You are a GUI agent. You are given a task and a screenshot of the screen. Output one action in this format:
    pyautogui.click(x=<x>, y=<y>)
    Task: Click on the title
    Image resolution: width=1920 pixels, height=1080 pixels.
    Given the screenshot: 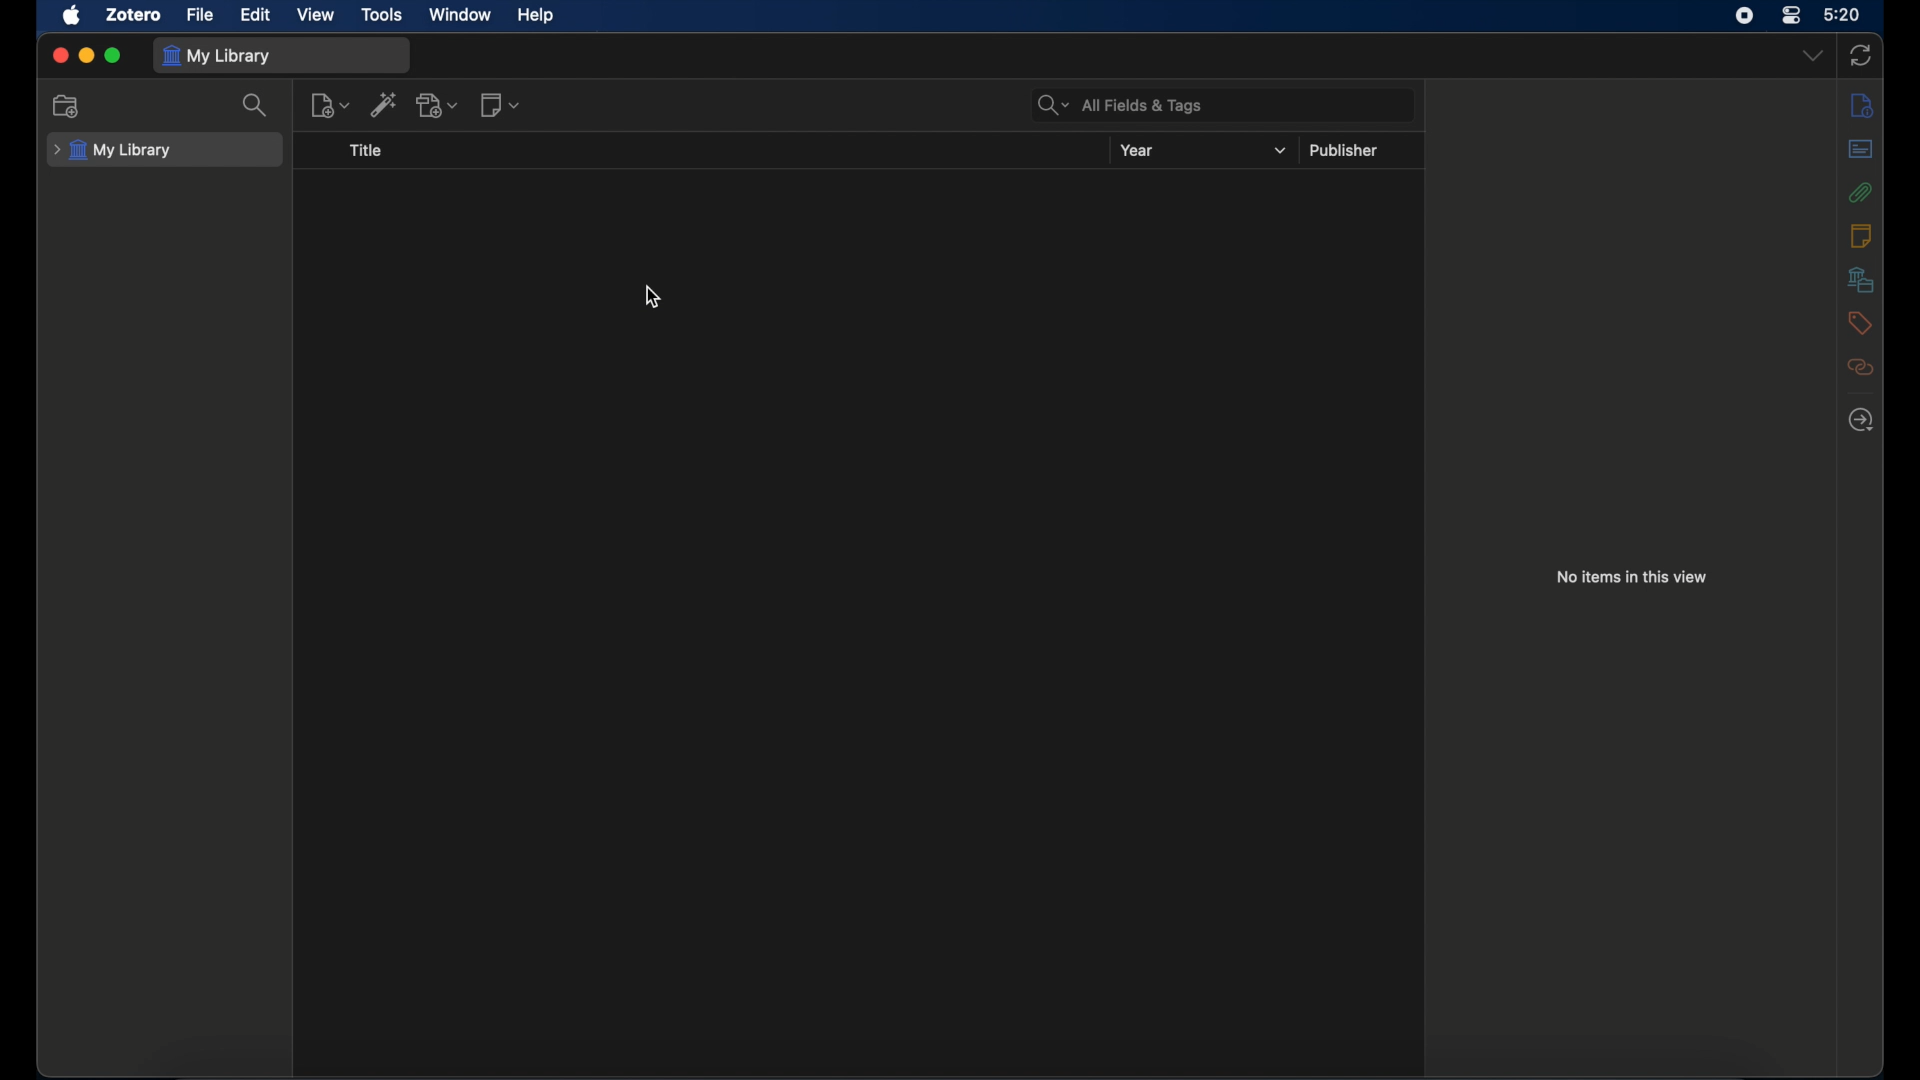 What is the action you would take?
    pyautogui.click(x=366, y=150)
    